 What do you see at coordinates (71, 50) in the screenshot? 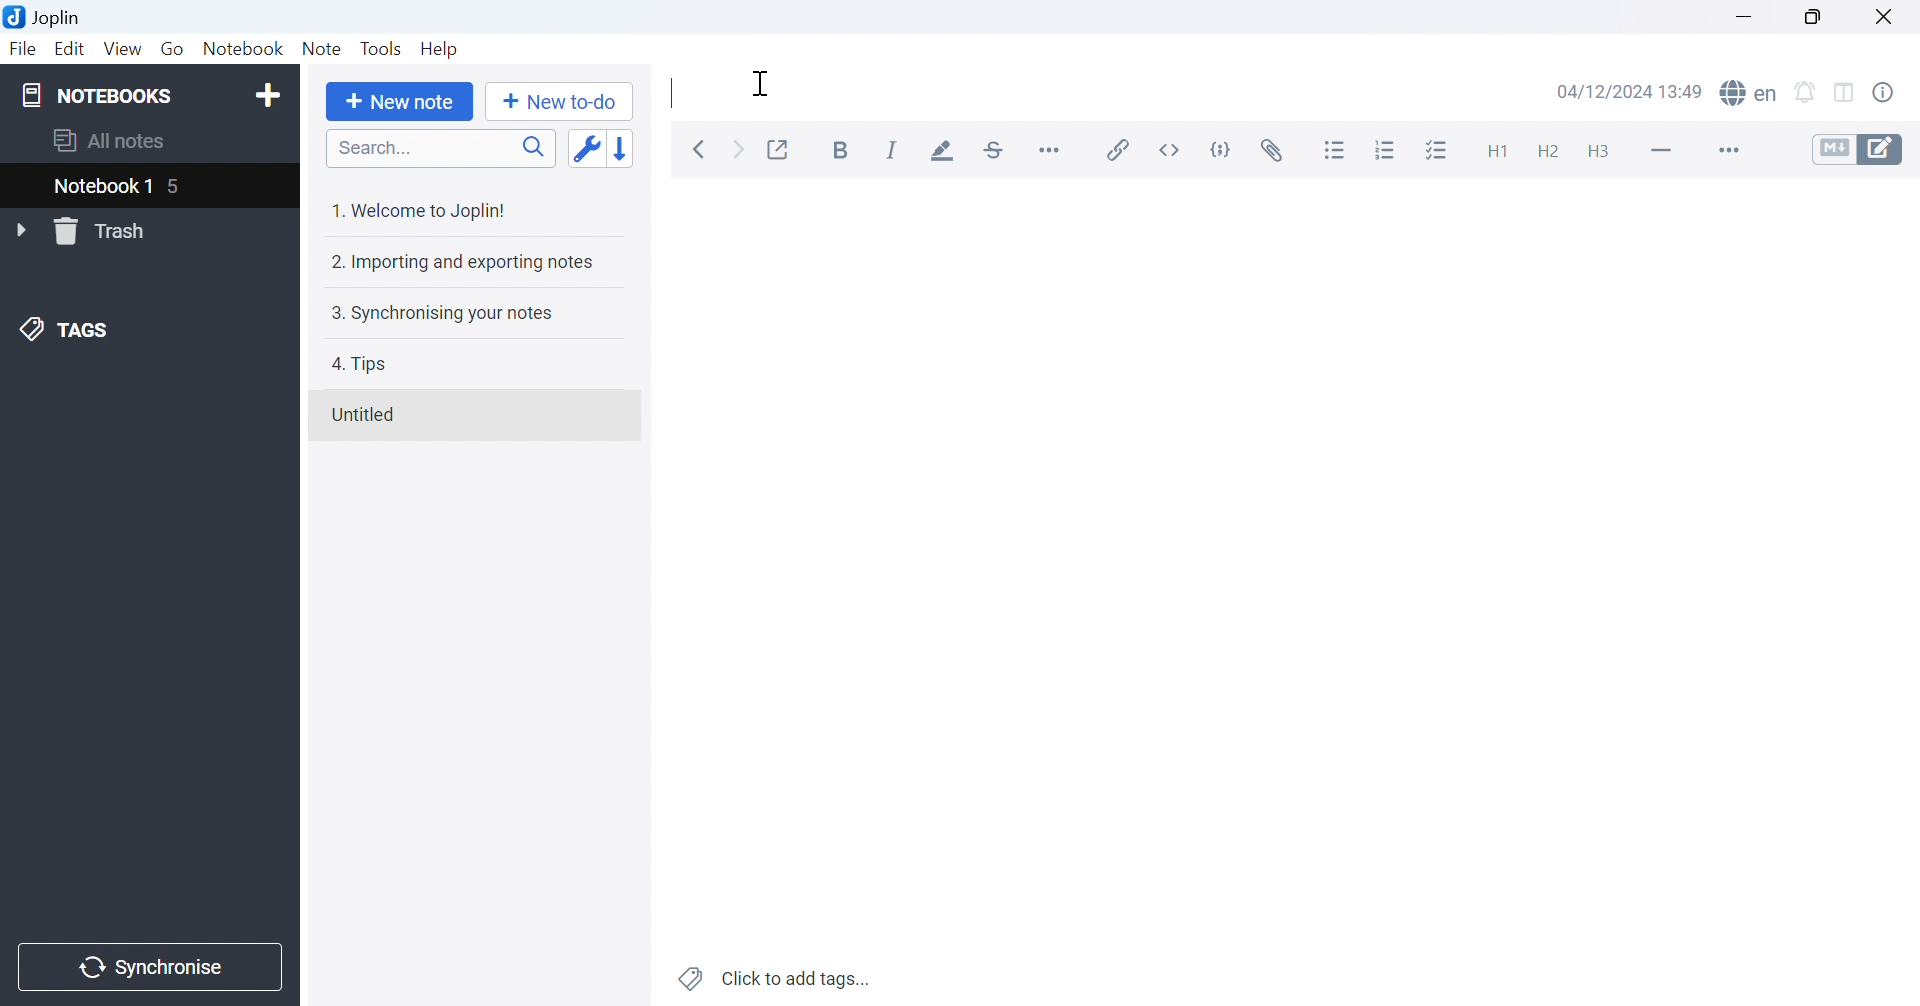
I see `Edit` at bounding box center [71, 50].